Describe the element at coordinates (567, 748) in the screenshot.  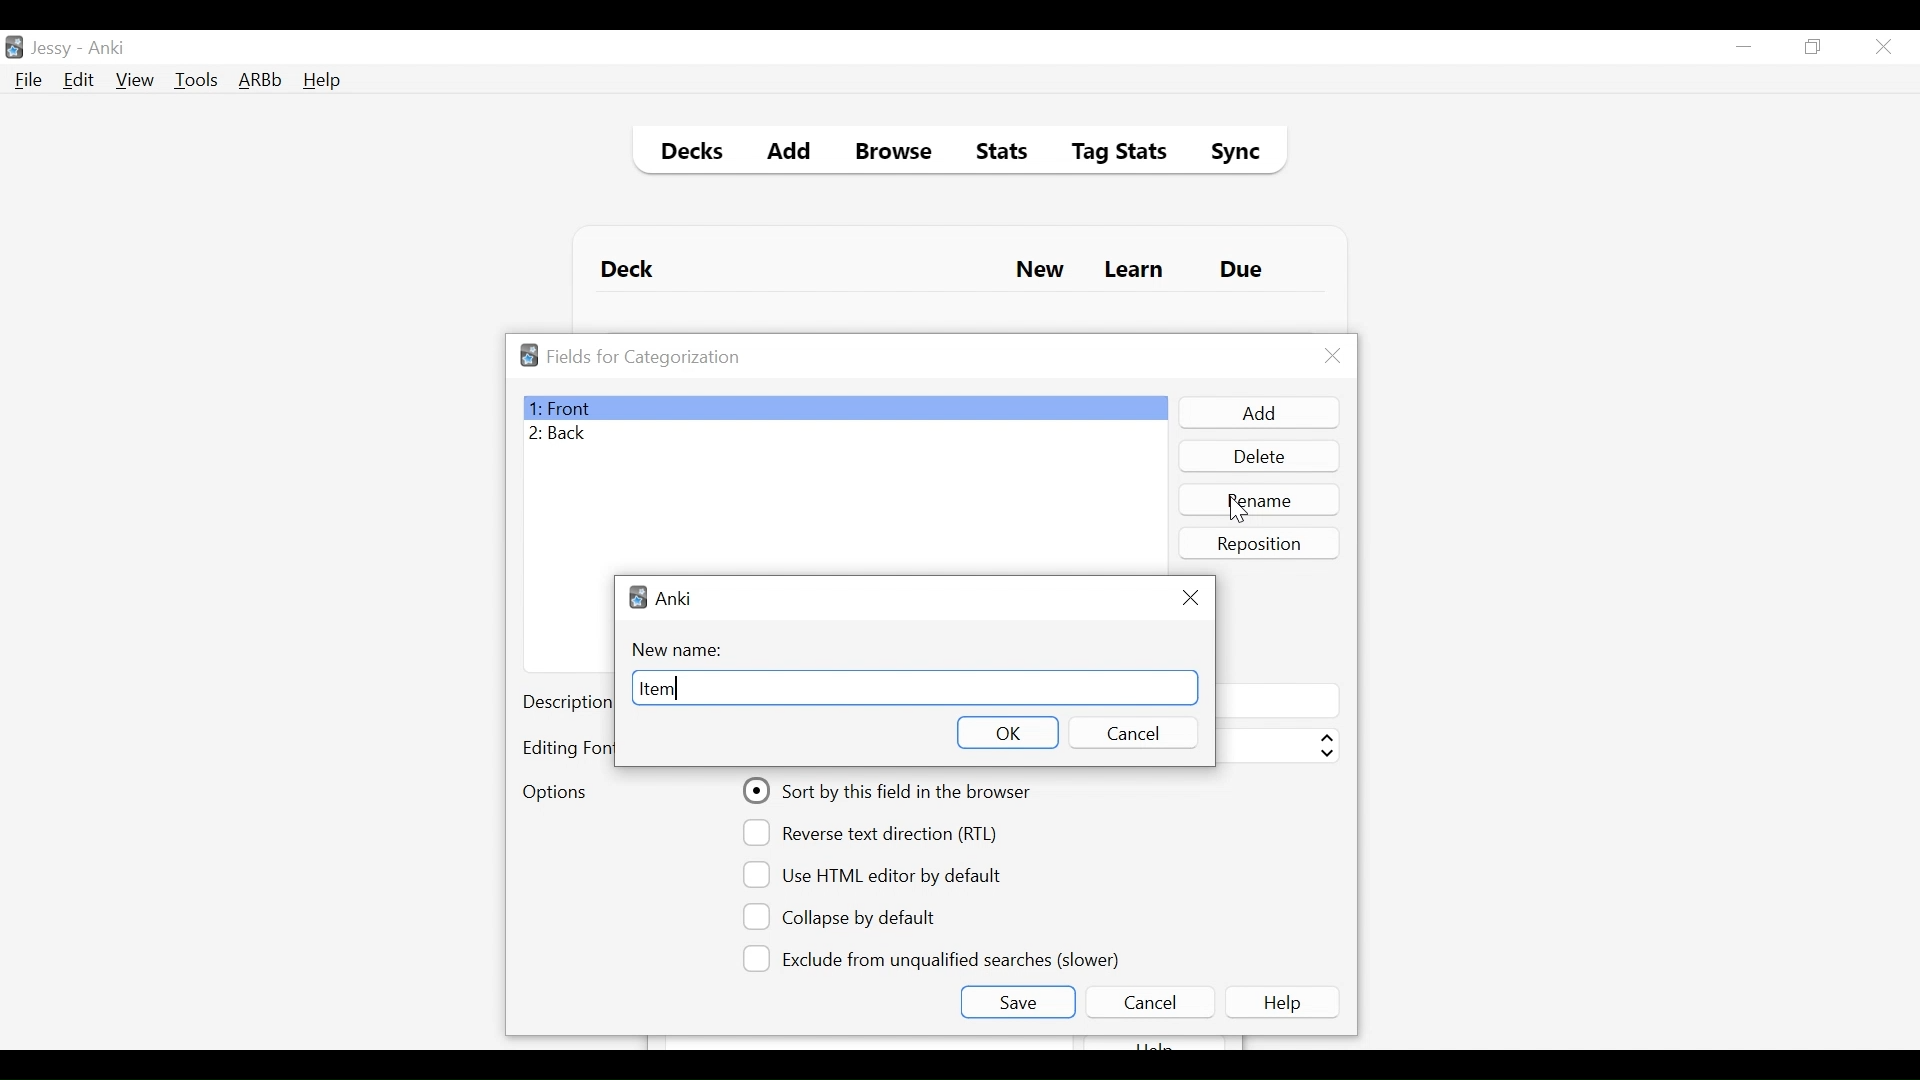
I see `Editing Font` at that location.